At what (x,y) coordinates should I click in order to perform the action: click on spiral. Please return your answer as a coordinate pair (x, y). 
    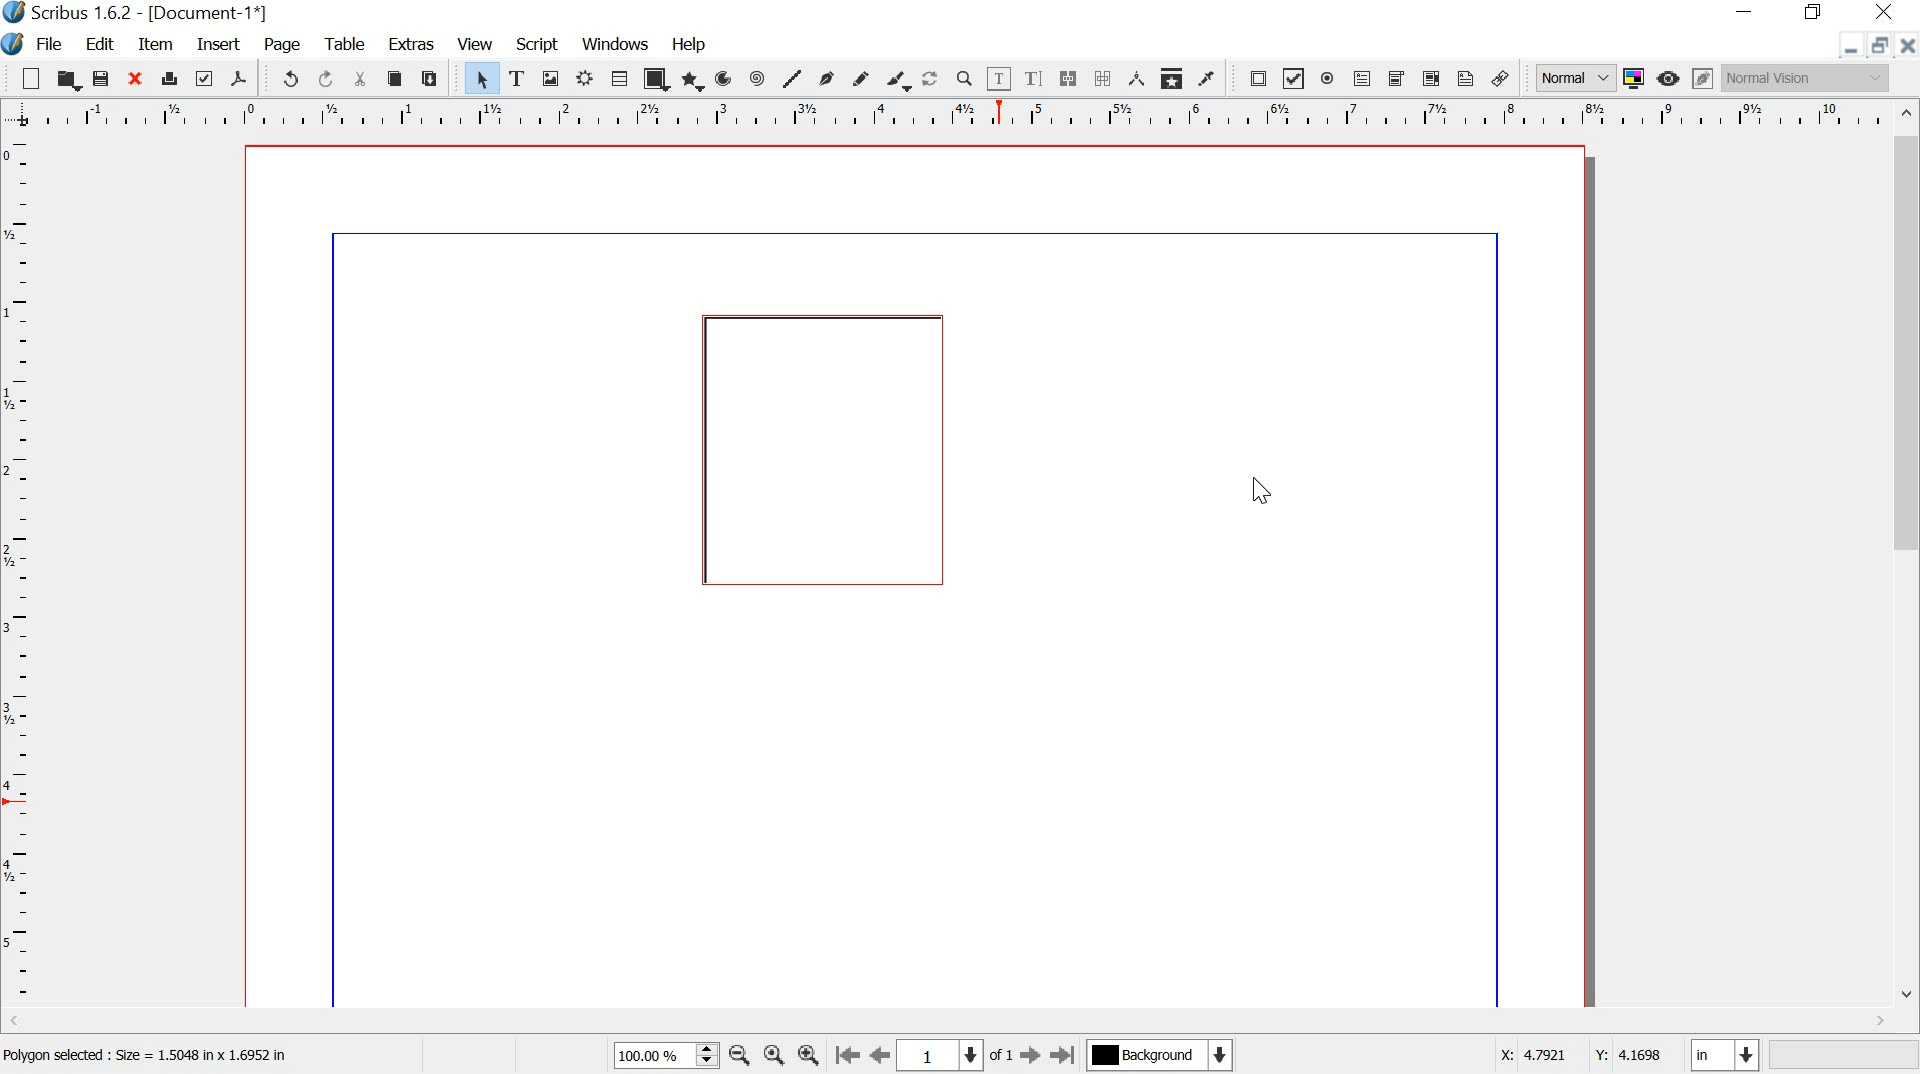
    Looking at the image, I should click on (761, 78).